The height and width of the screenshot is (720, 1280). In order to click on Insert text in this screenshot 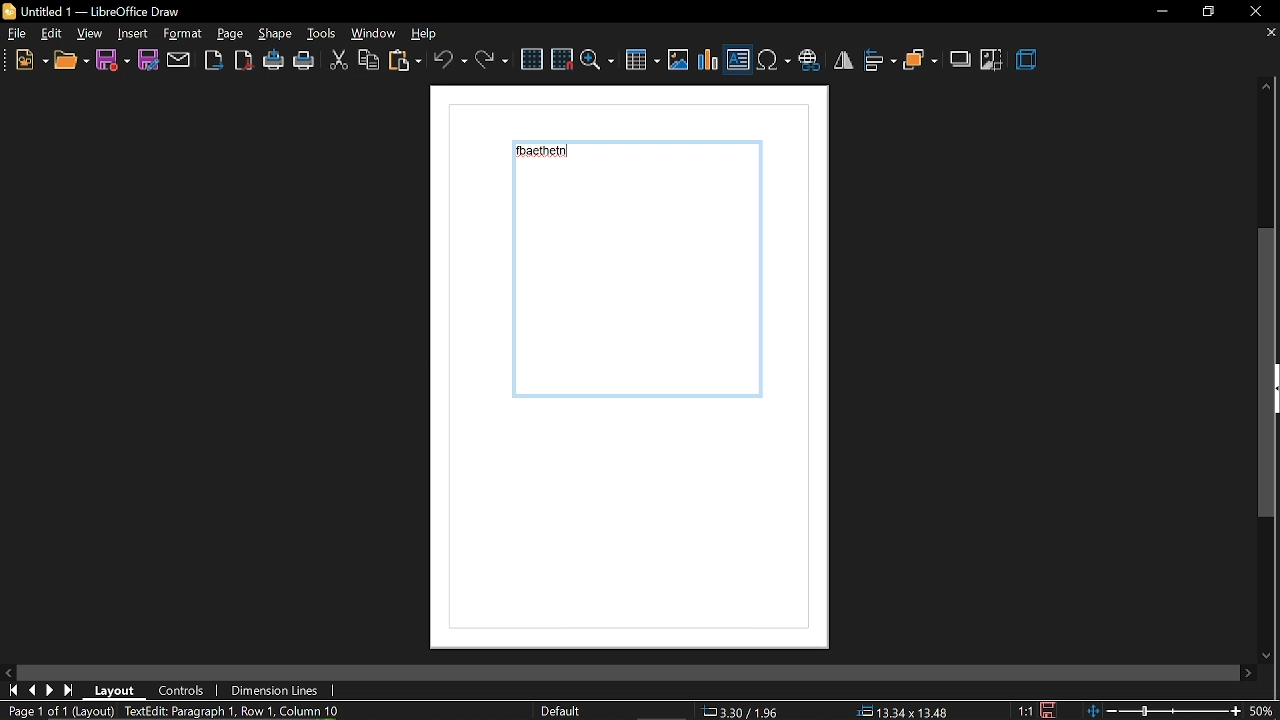, I will do `click(738, 59)`.